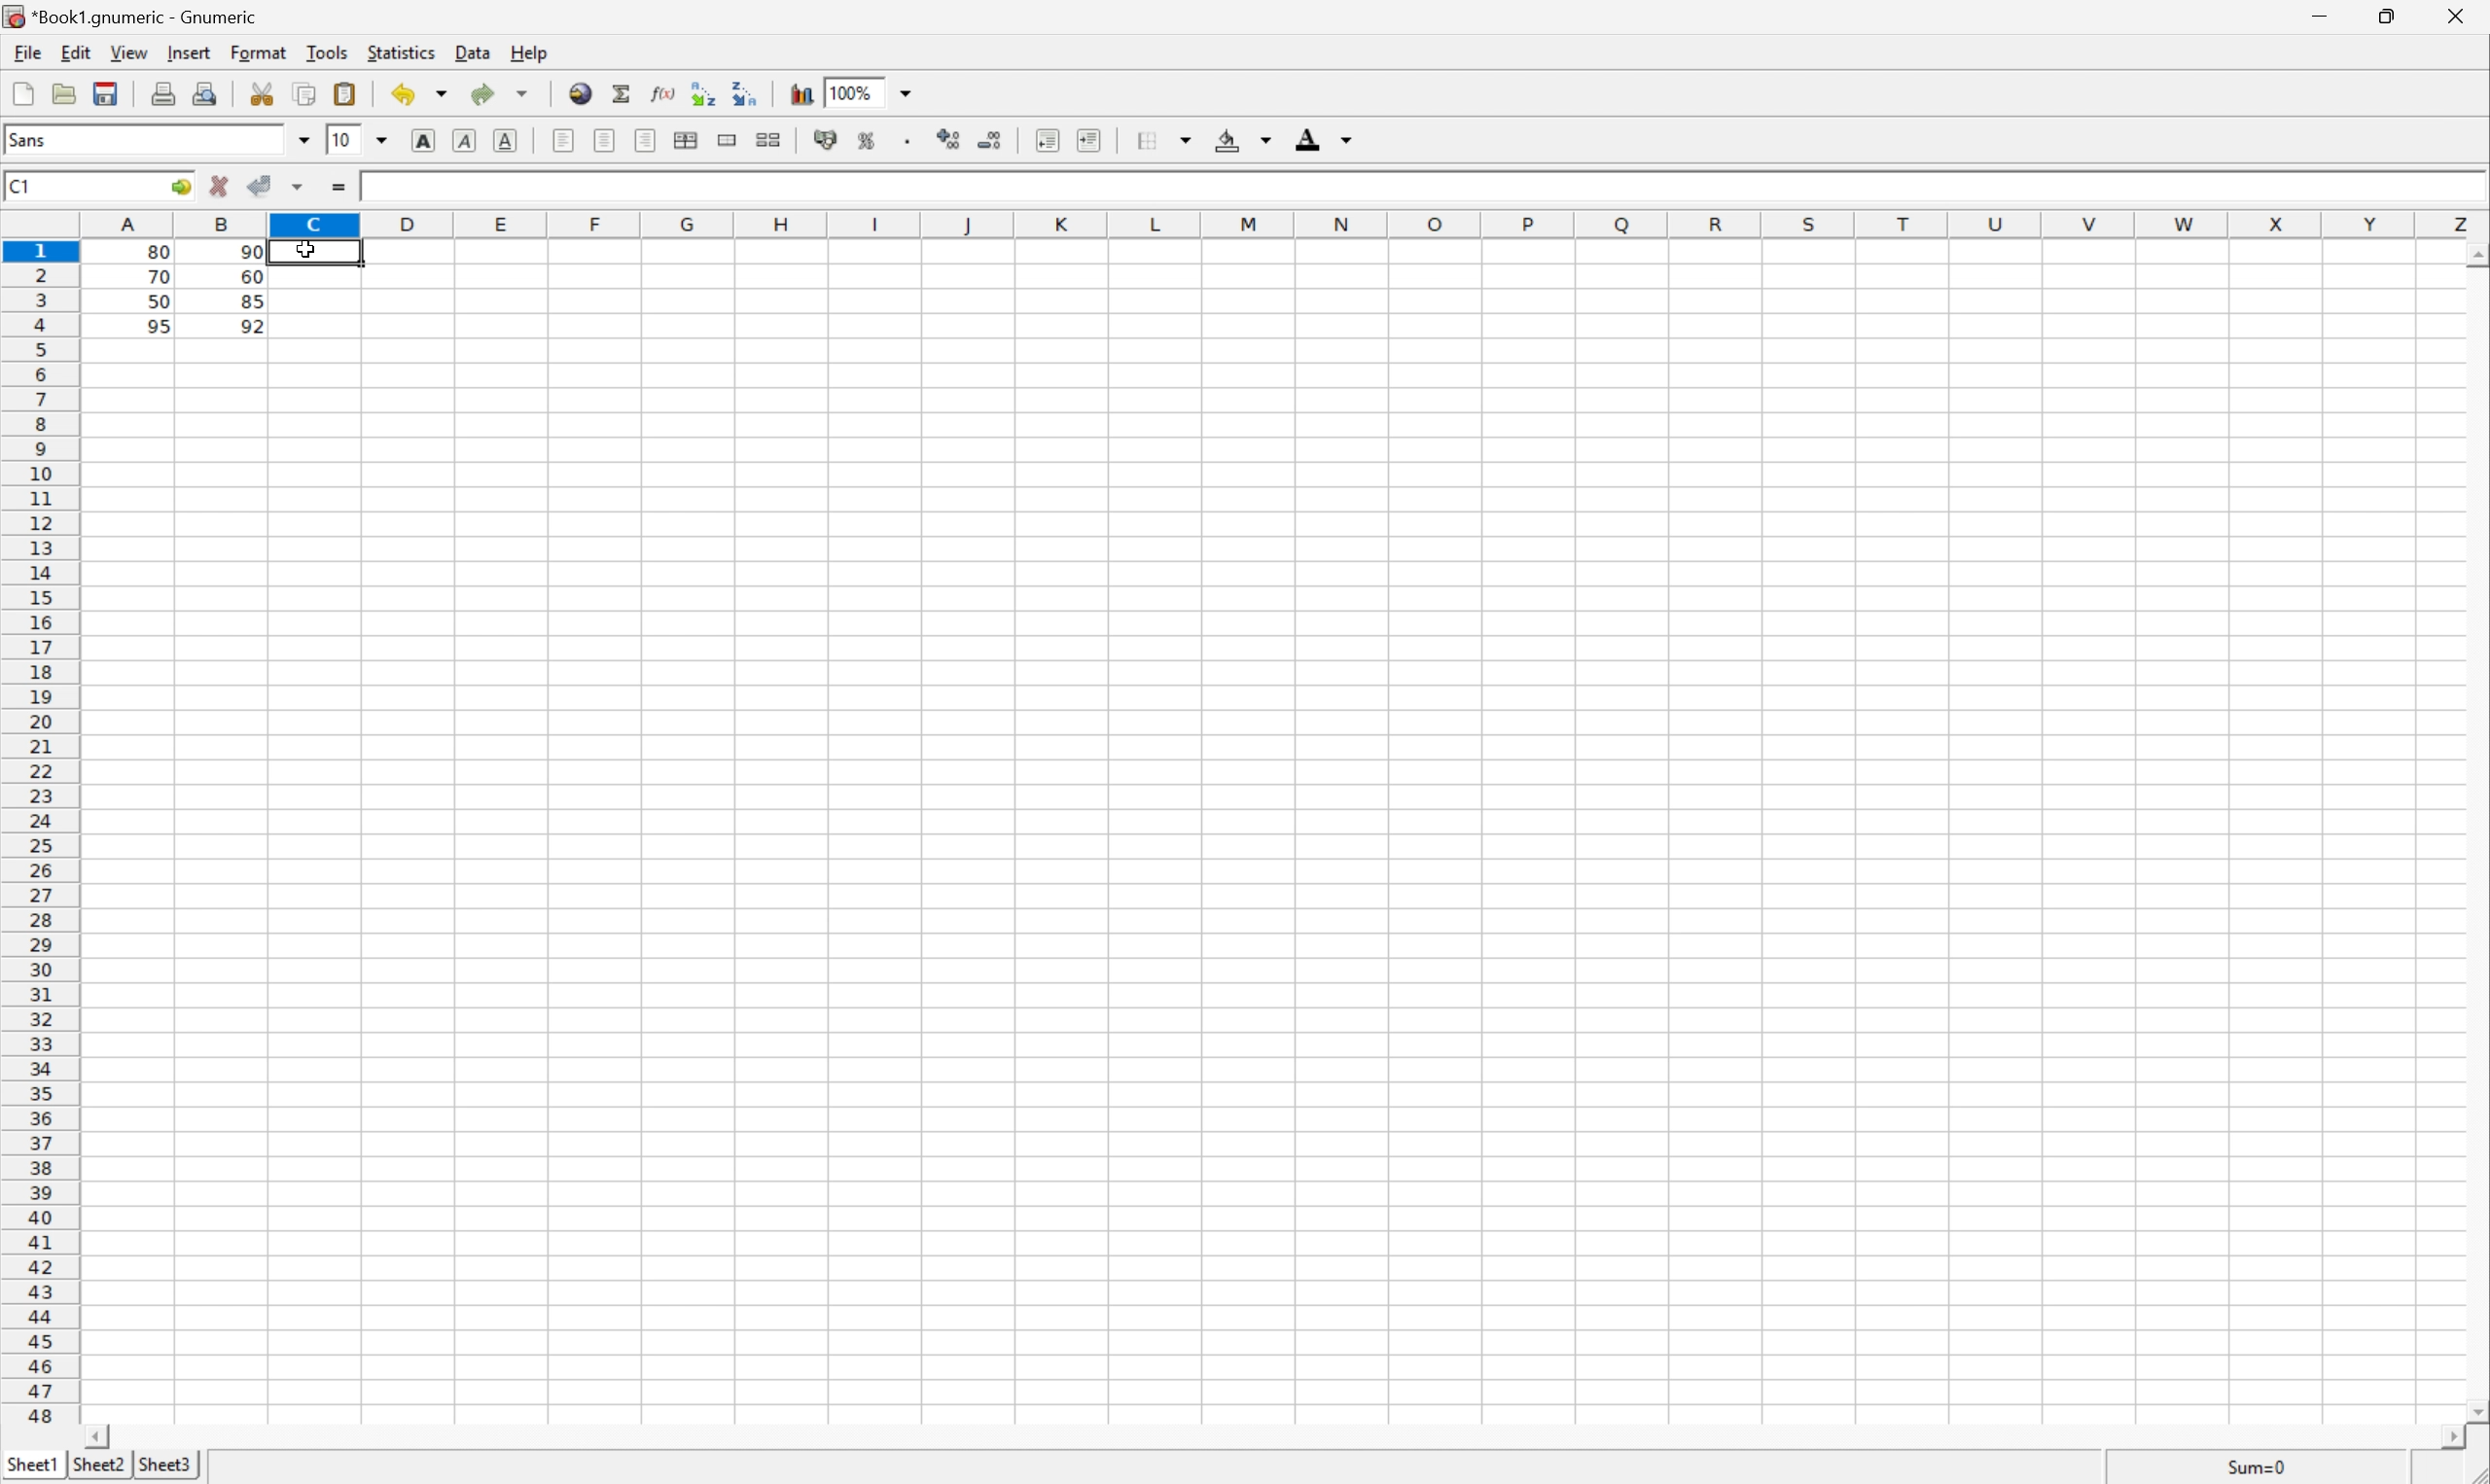 Image resolution: width=2490 pixels, height=1484 pixels. I want to click on Sum into the current cell, so click(621, 92).